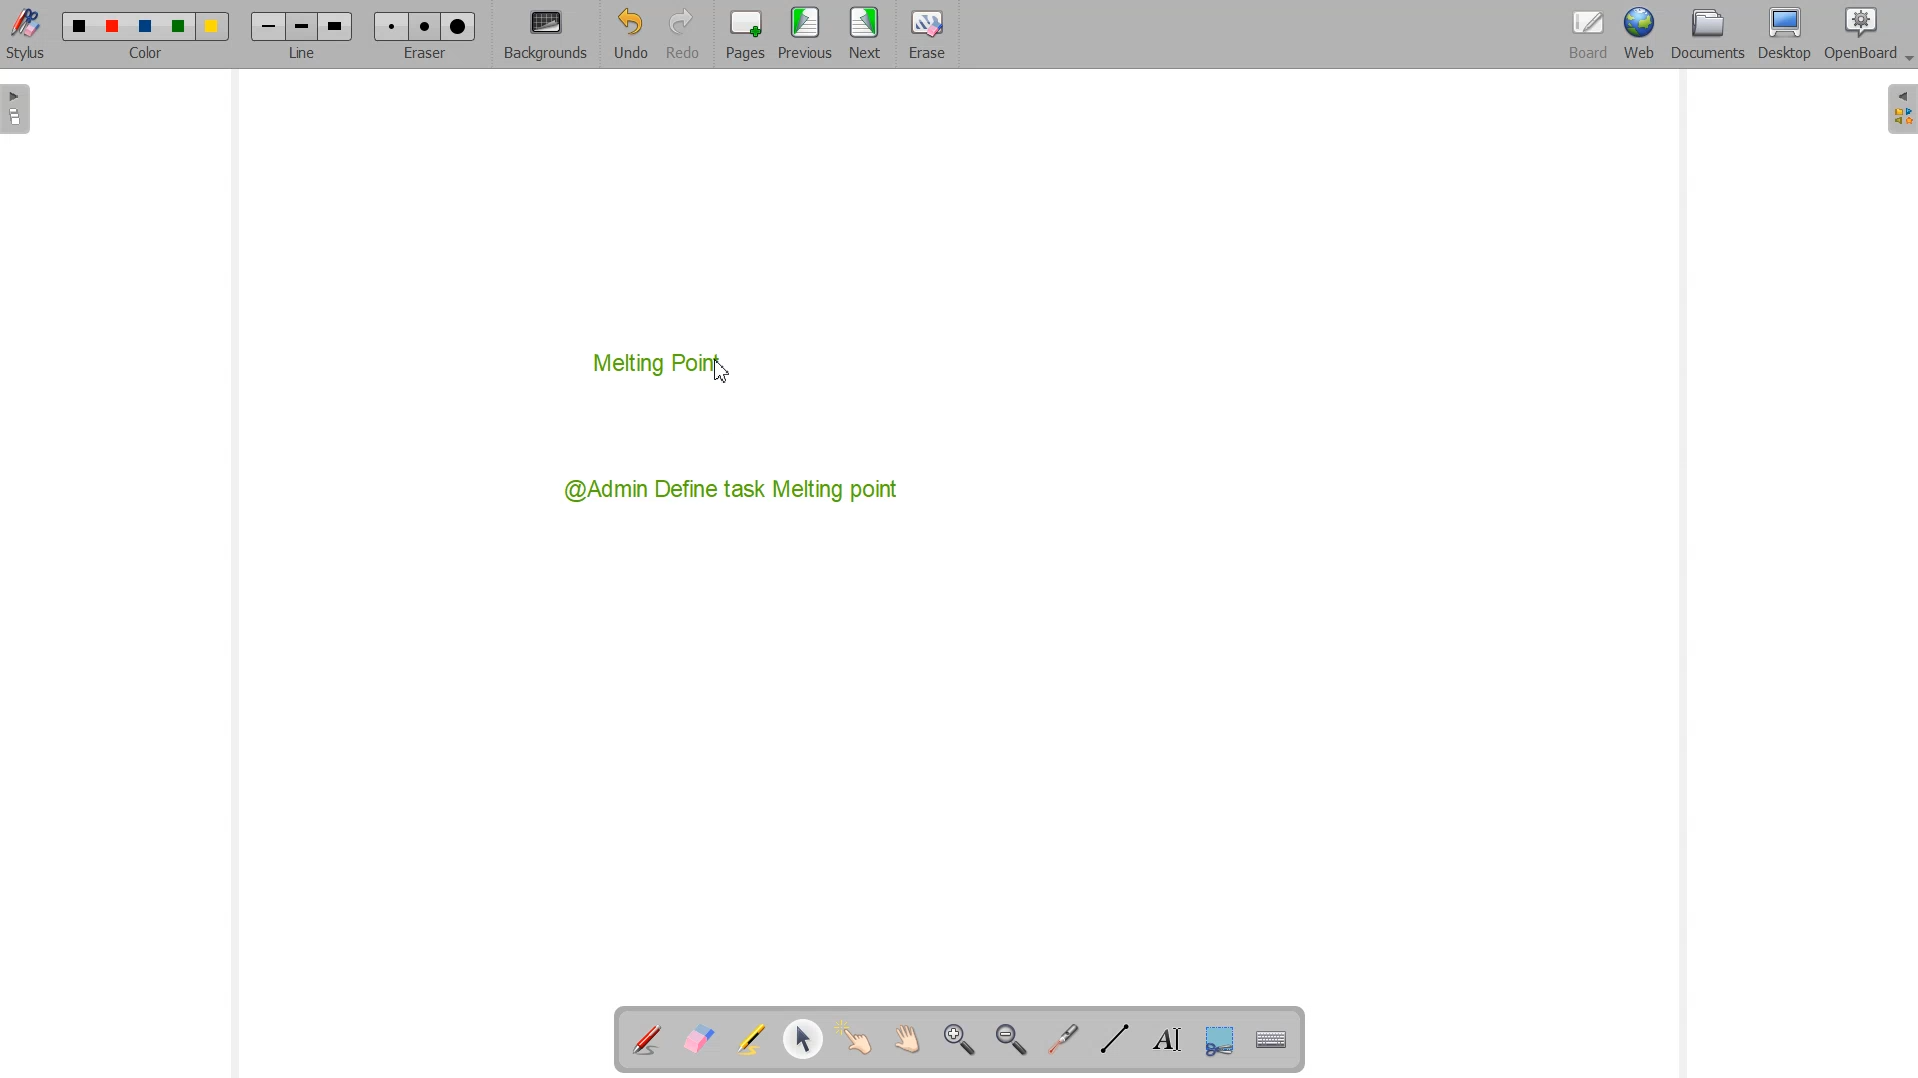 The height and width of the screenshot is (1078, 1918). Describe the element at coordinates (1010, 1039) in the screenshot. I see `Zoom Out` at that location.